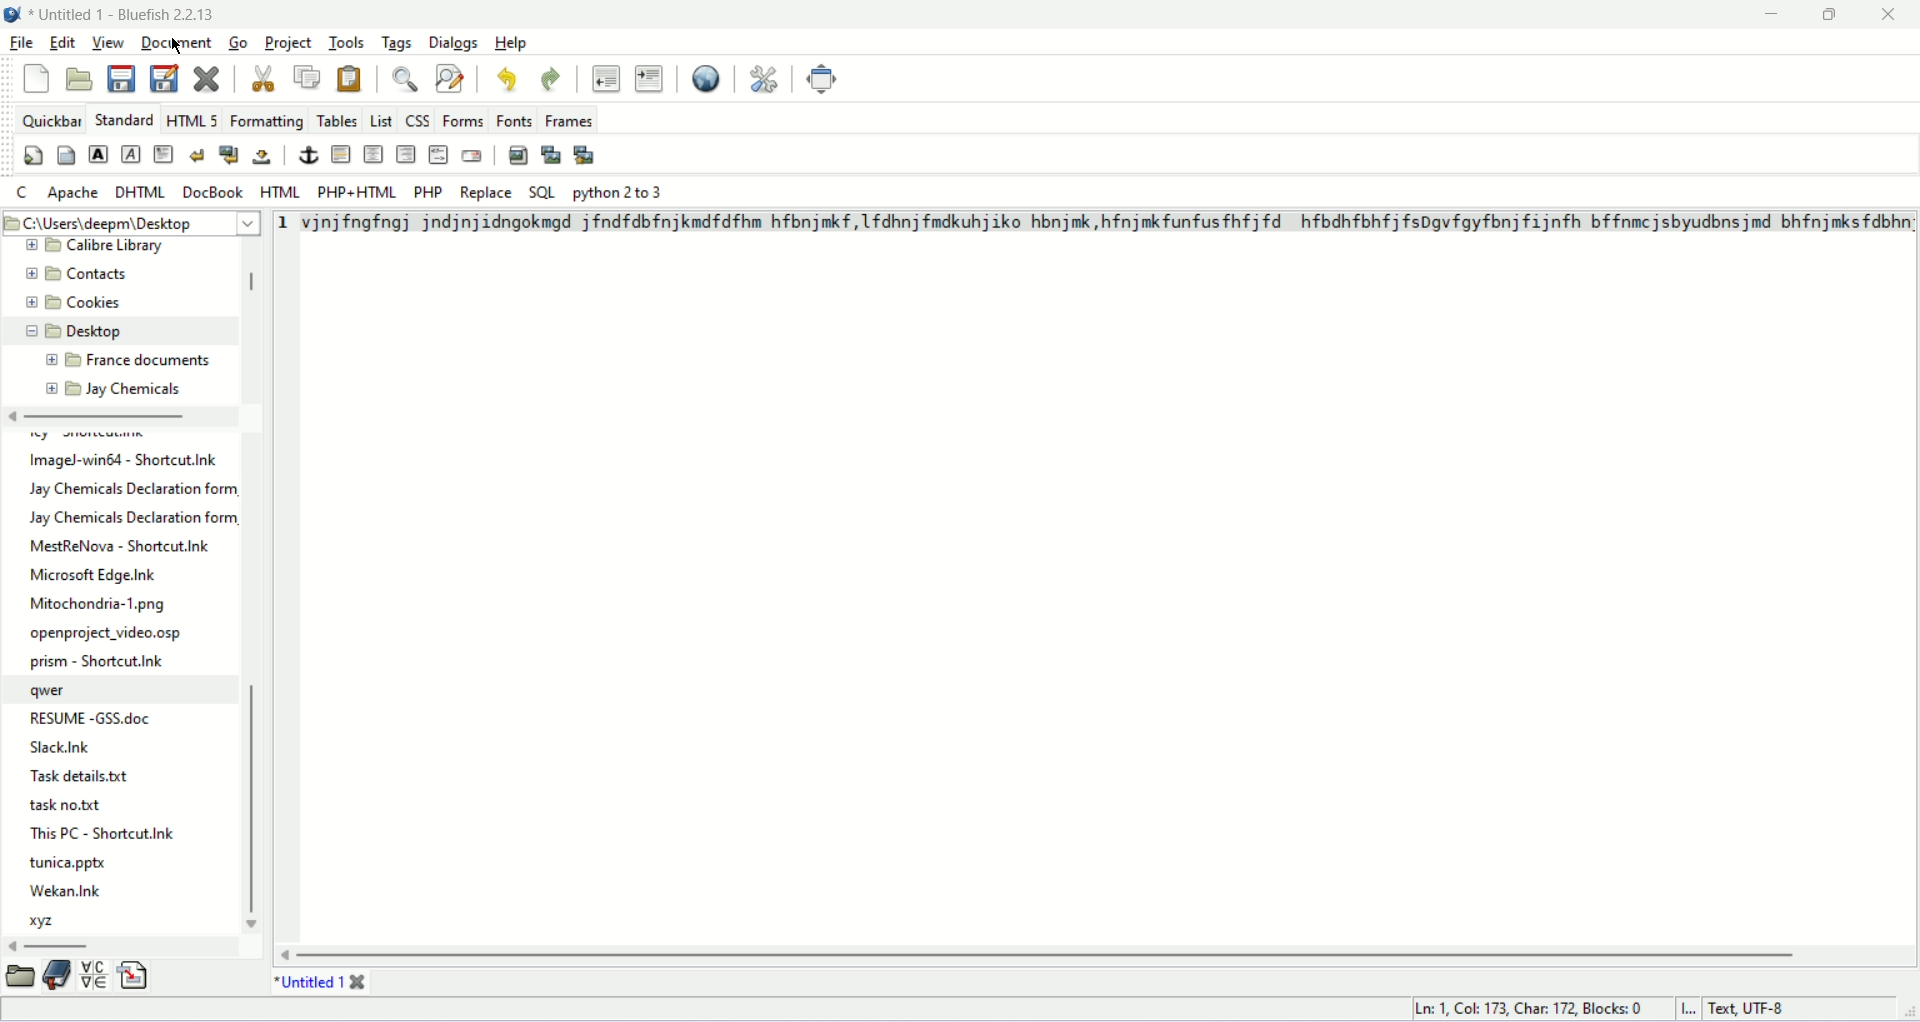 This screenshot has width=1920, height=1022. Describe the element at coordinates (213, 191) in the screenshot. I see `DOCBOOK` at that location.